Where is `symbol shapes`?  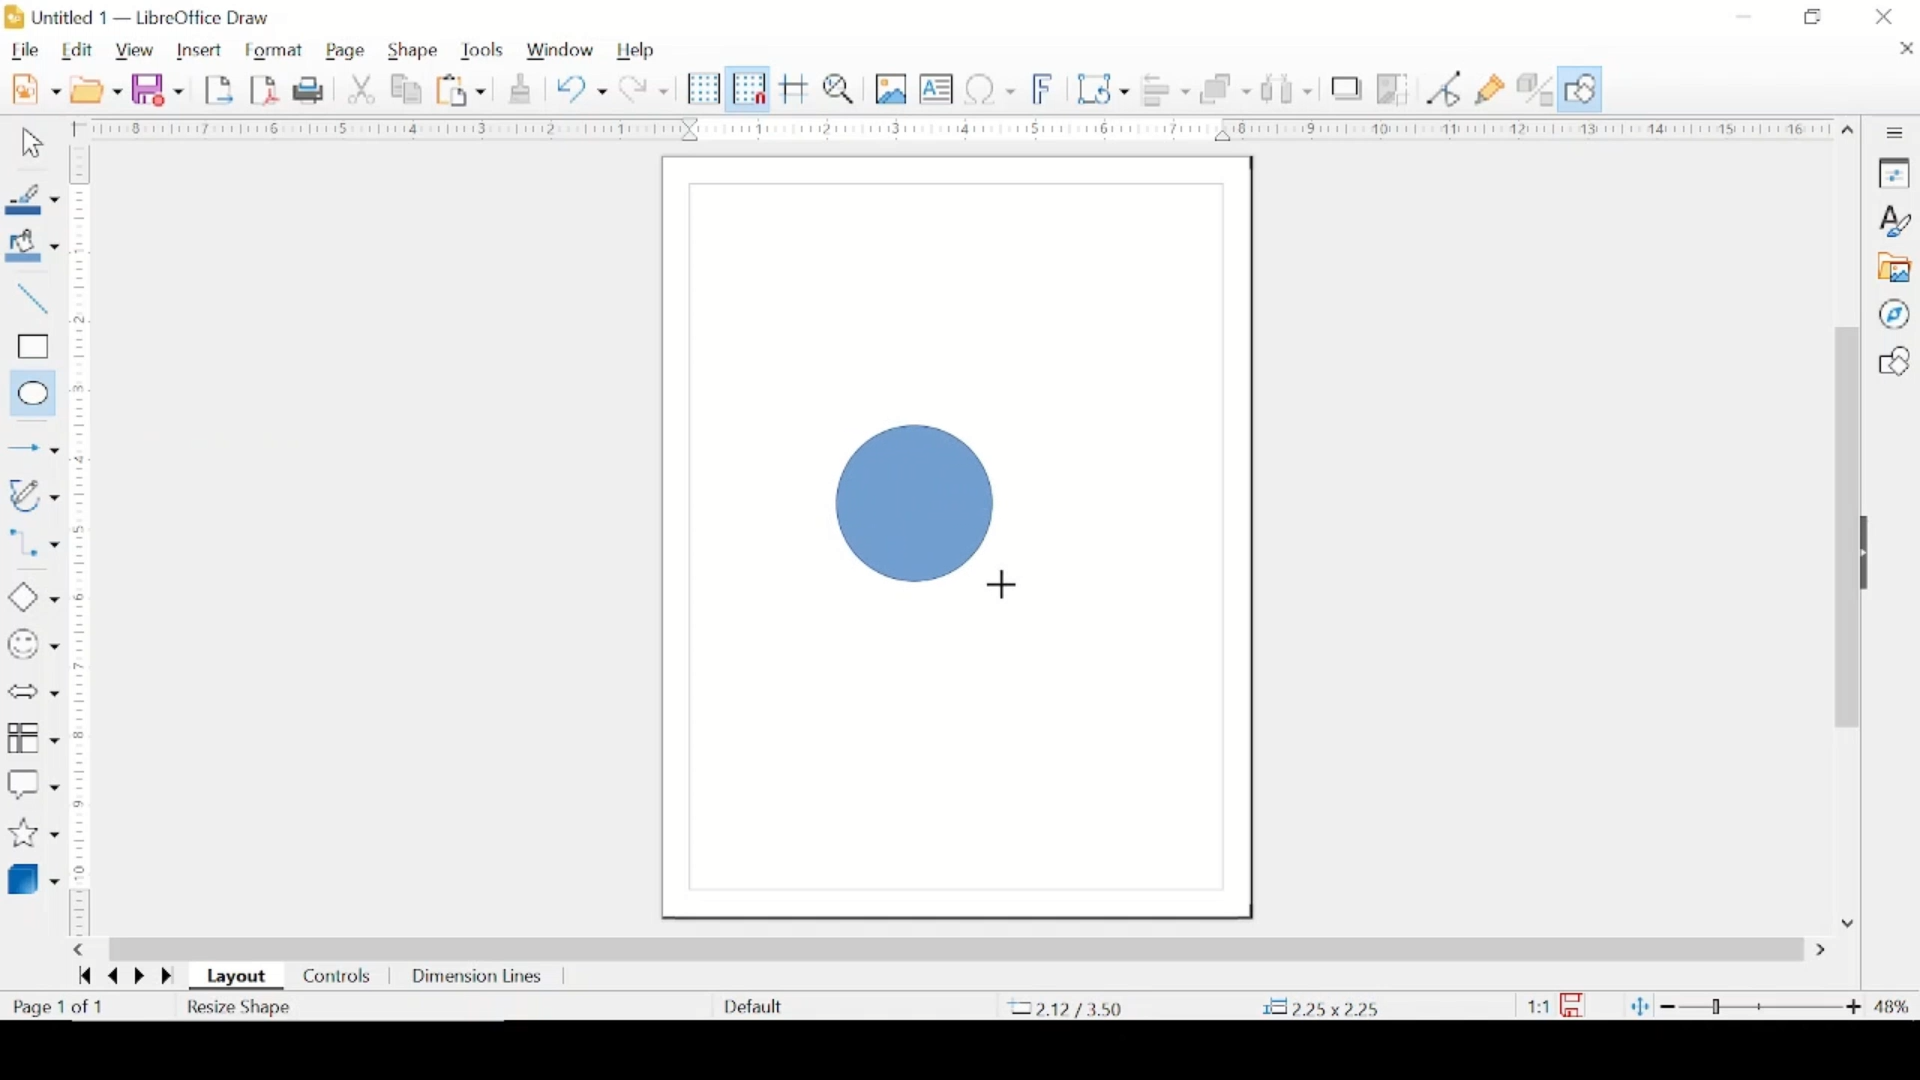 symbol shapes is located at coordinates (33, 645).